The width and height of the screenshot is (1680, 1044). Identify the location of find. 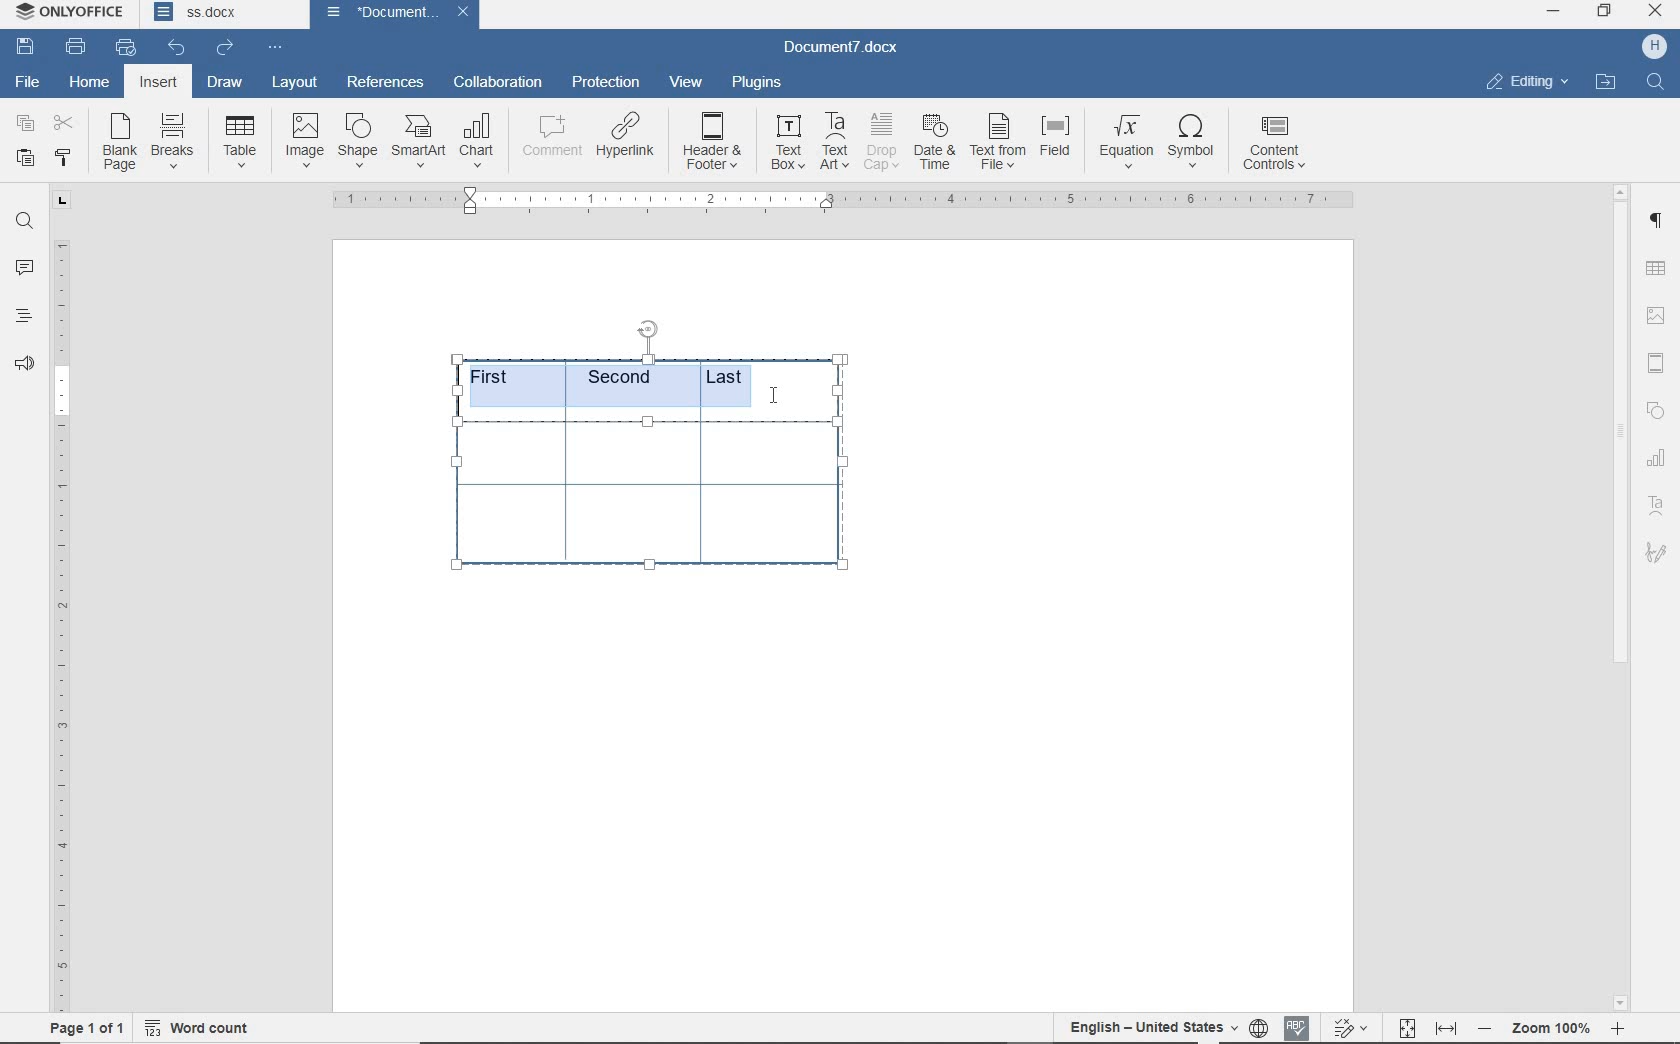
(24, 221).